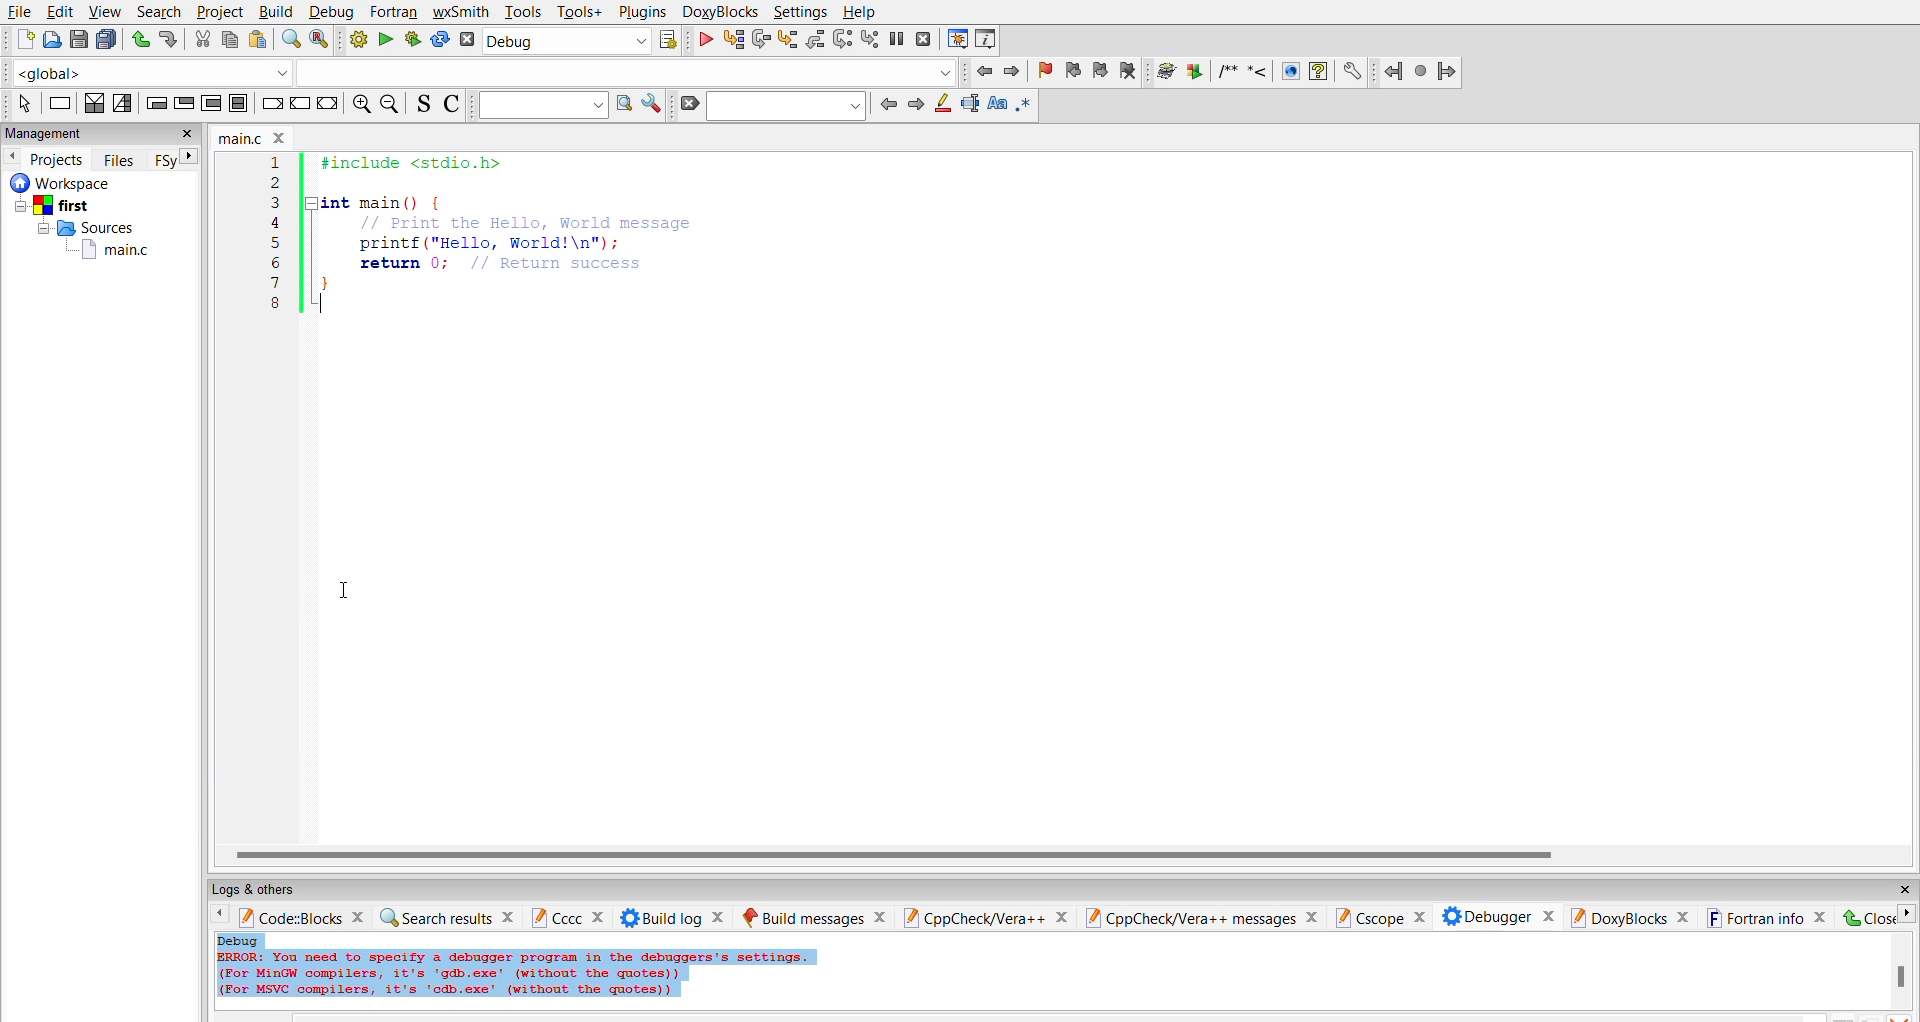 The height and width of the screenshot is (1022, 1920). What do you see at coordinates (1102, 71) in the screenshot?
I see `next bookmark` at bounding box center [1102, 71].